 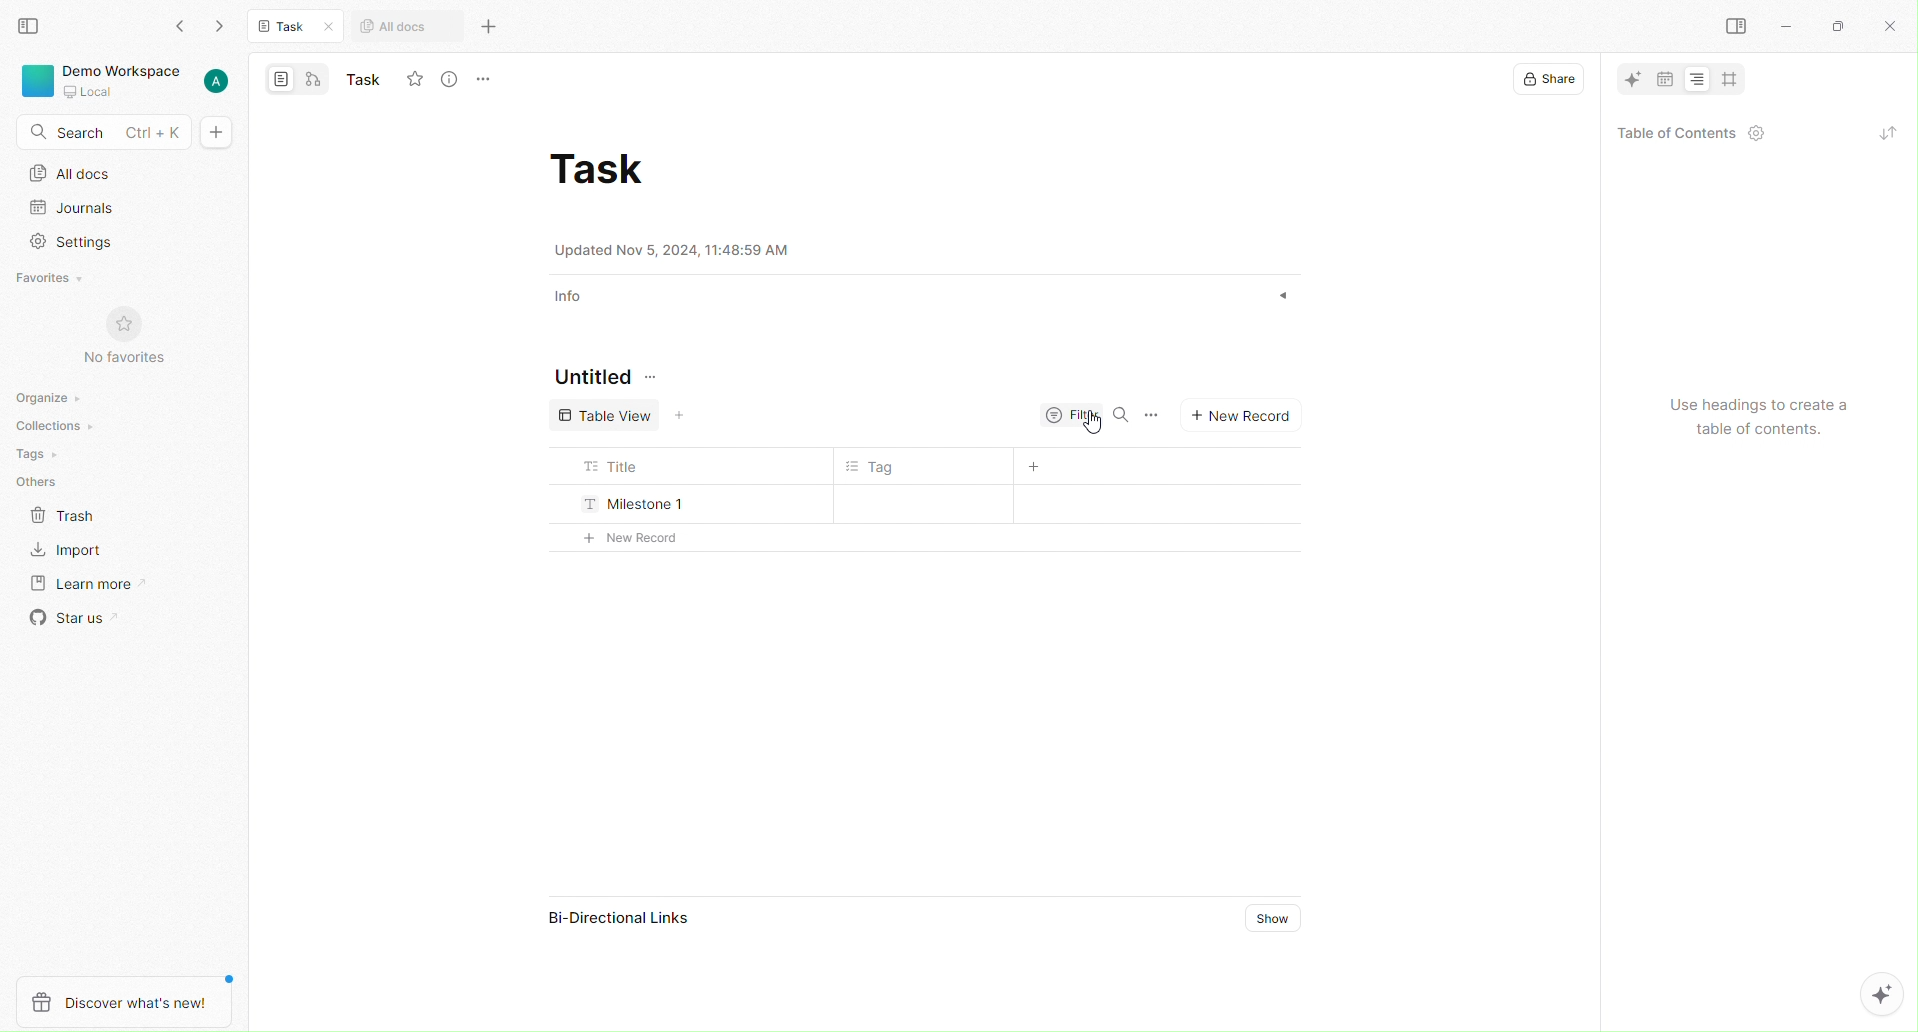 I want to click on forward, so click(x=217, y=29).